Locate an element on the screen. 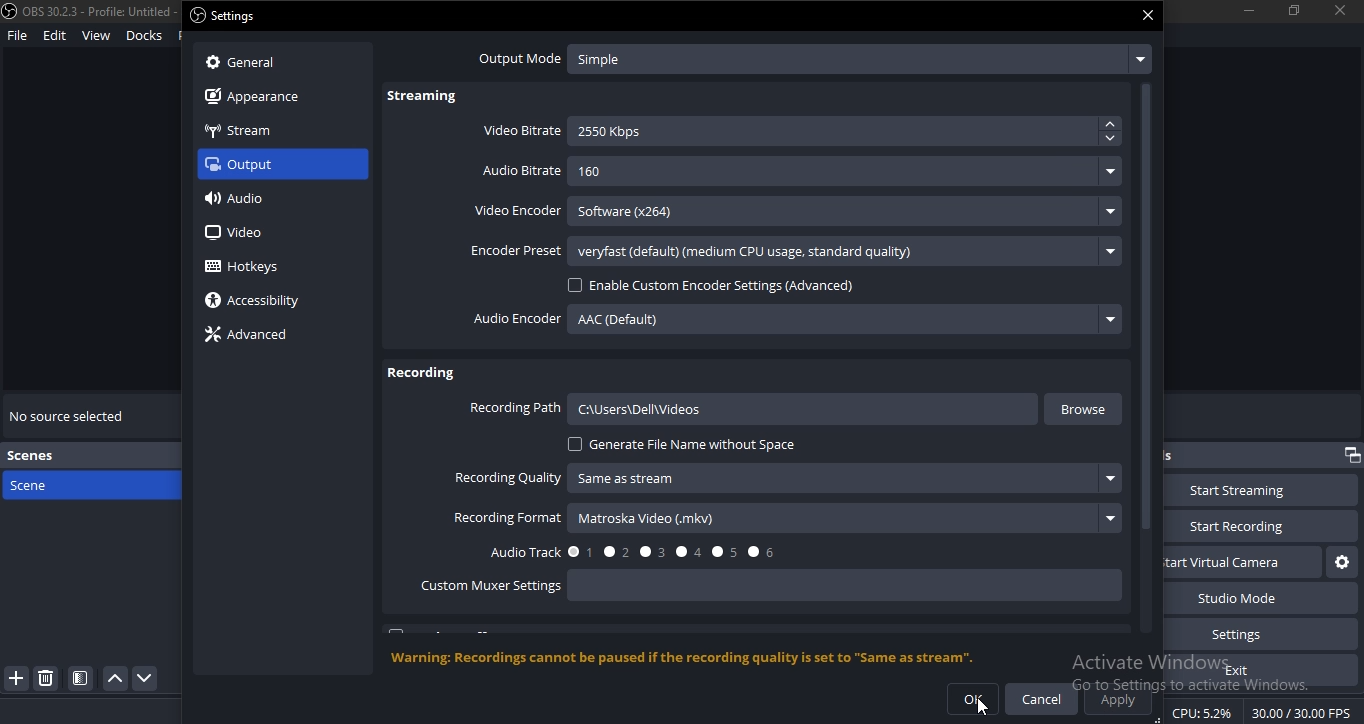 This screenshot has height=724, width=1364. start streaming is located at coordinates (1247, 491).